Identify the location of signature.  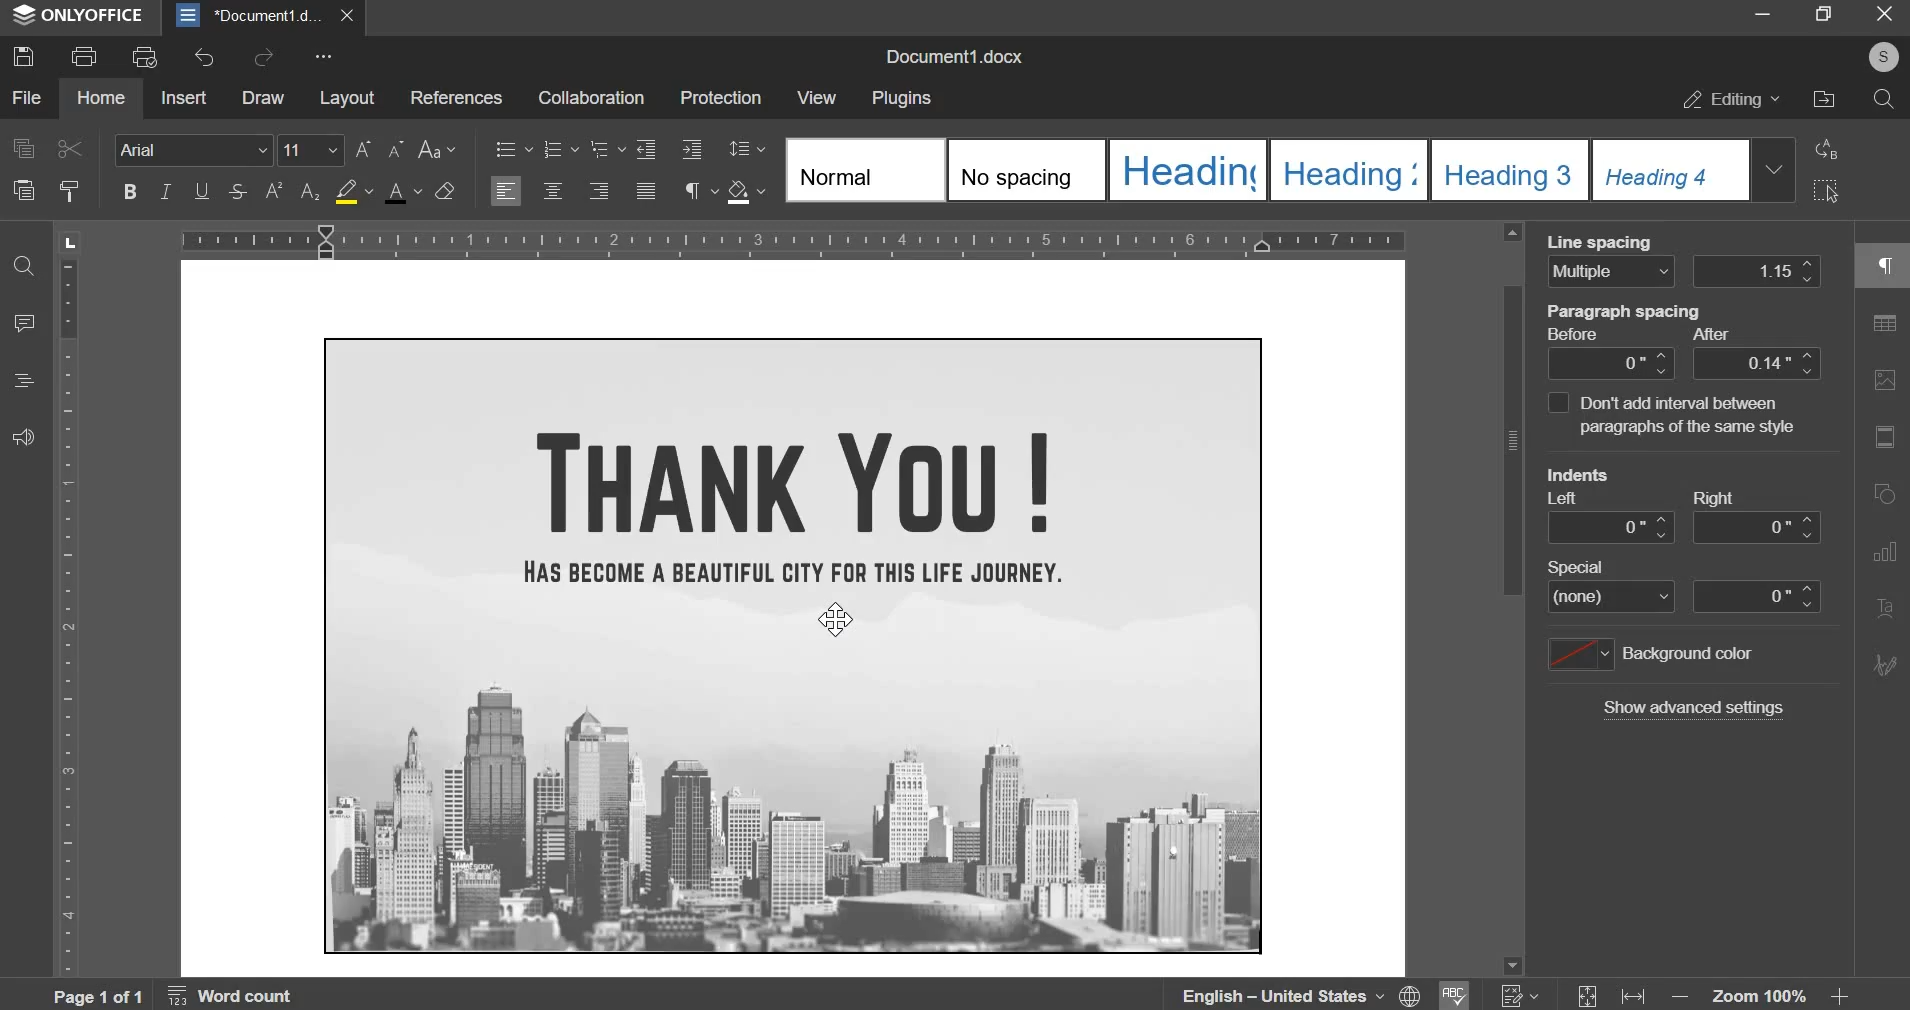
(1886, 662).